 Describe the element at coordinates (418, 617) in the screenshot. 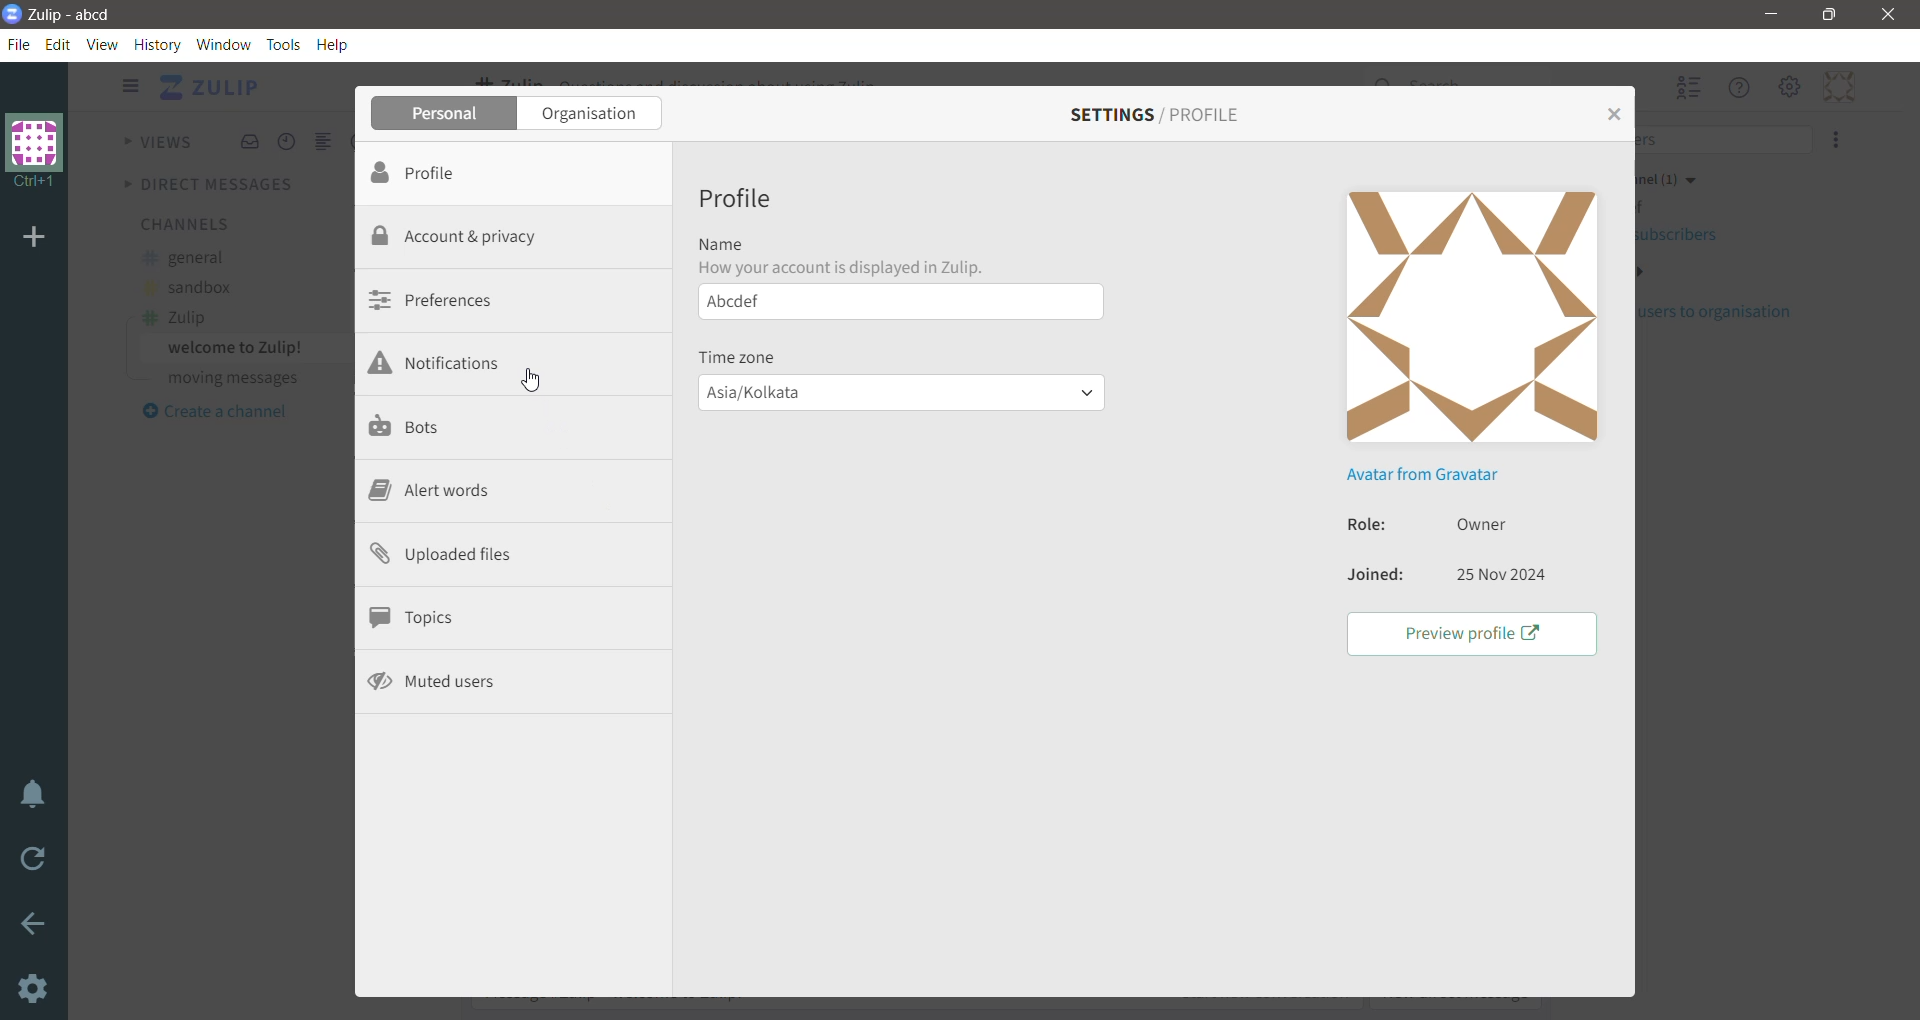

I see `Topics` at that location.